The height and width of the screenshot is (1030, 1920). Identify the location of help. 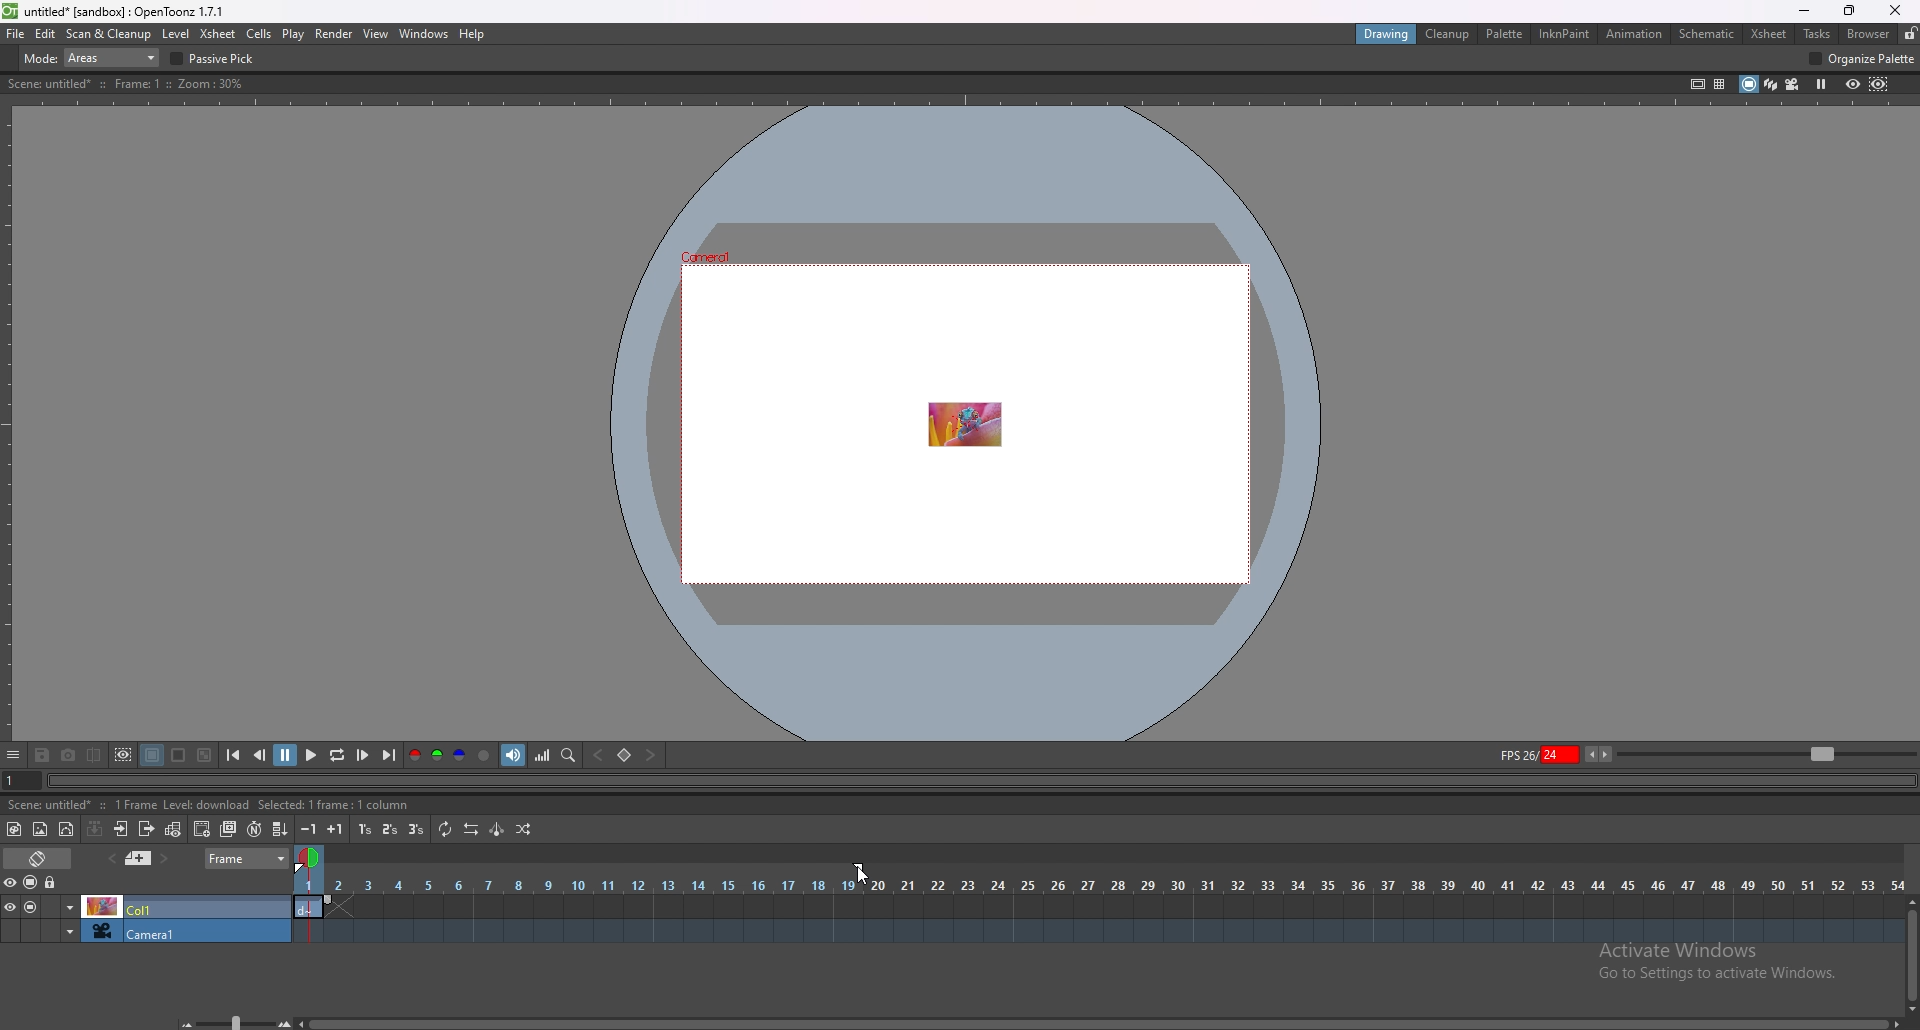
(471, 34).